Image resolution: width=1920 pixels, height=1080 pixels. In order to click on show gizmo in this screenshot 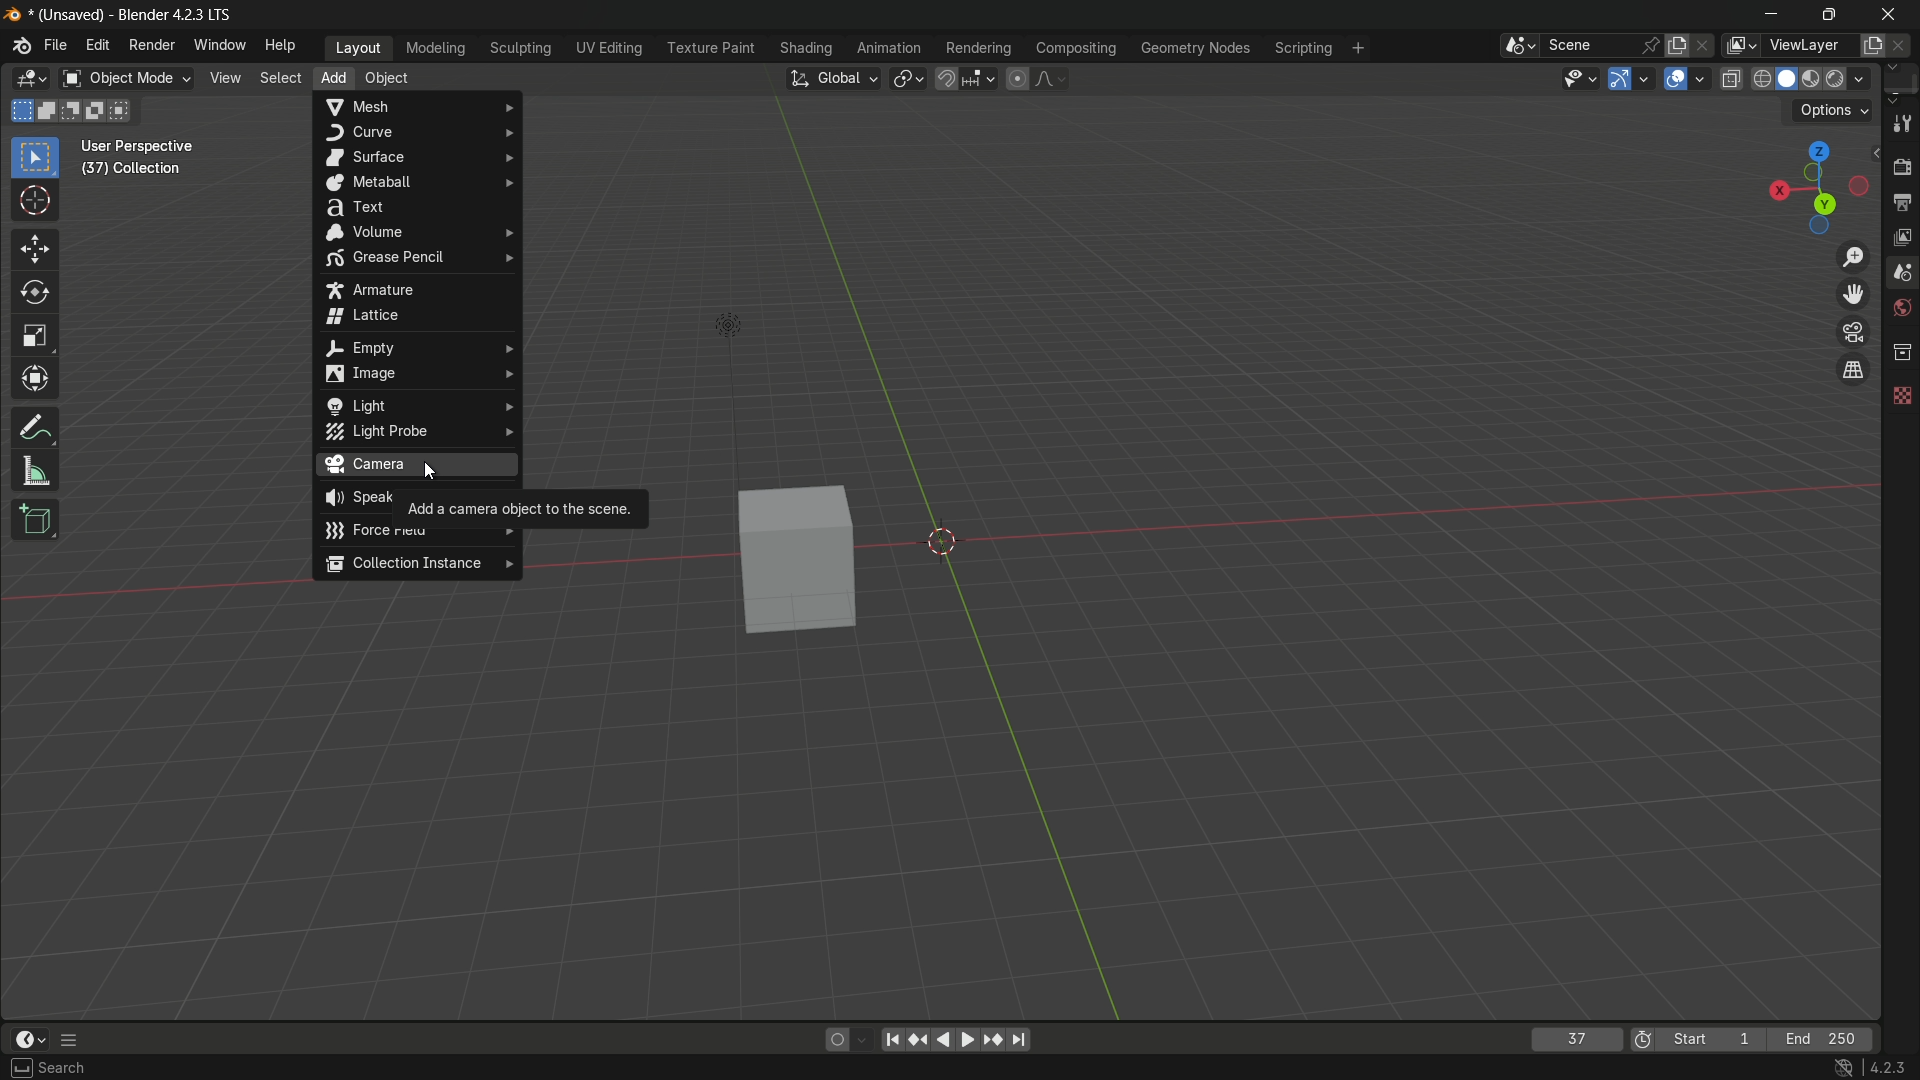, I will do `click(1618, 78)`.